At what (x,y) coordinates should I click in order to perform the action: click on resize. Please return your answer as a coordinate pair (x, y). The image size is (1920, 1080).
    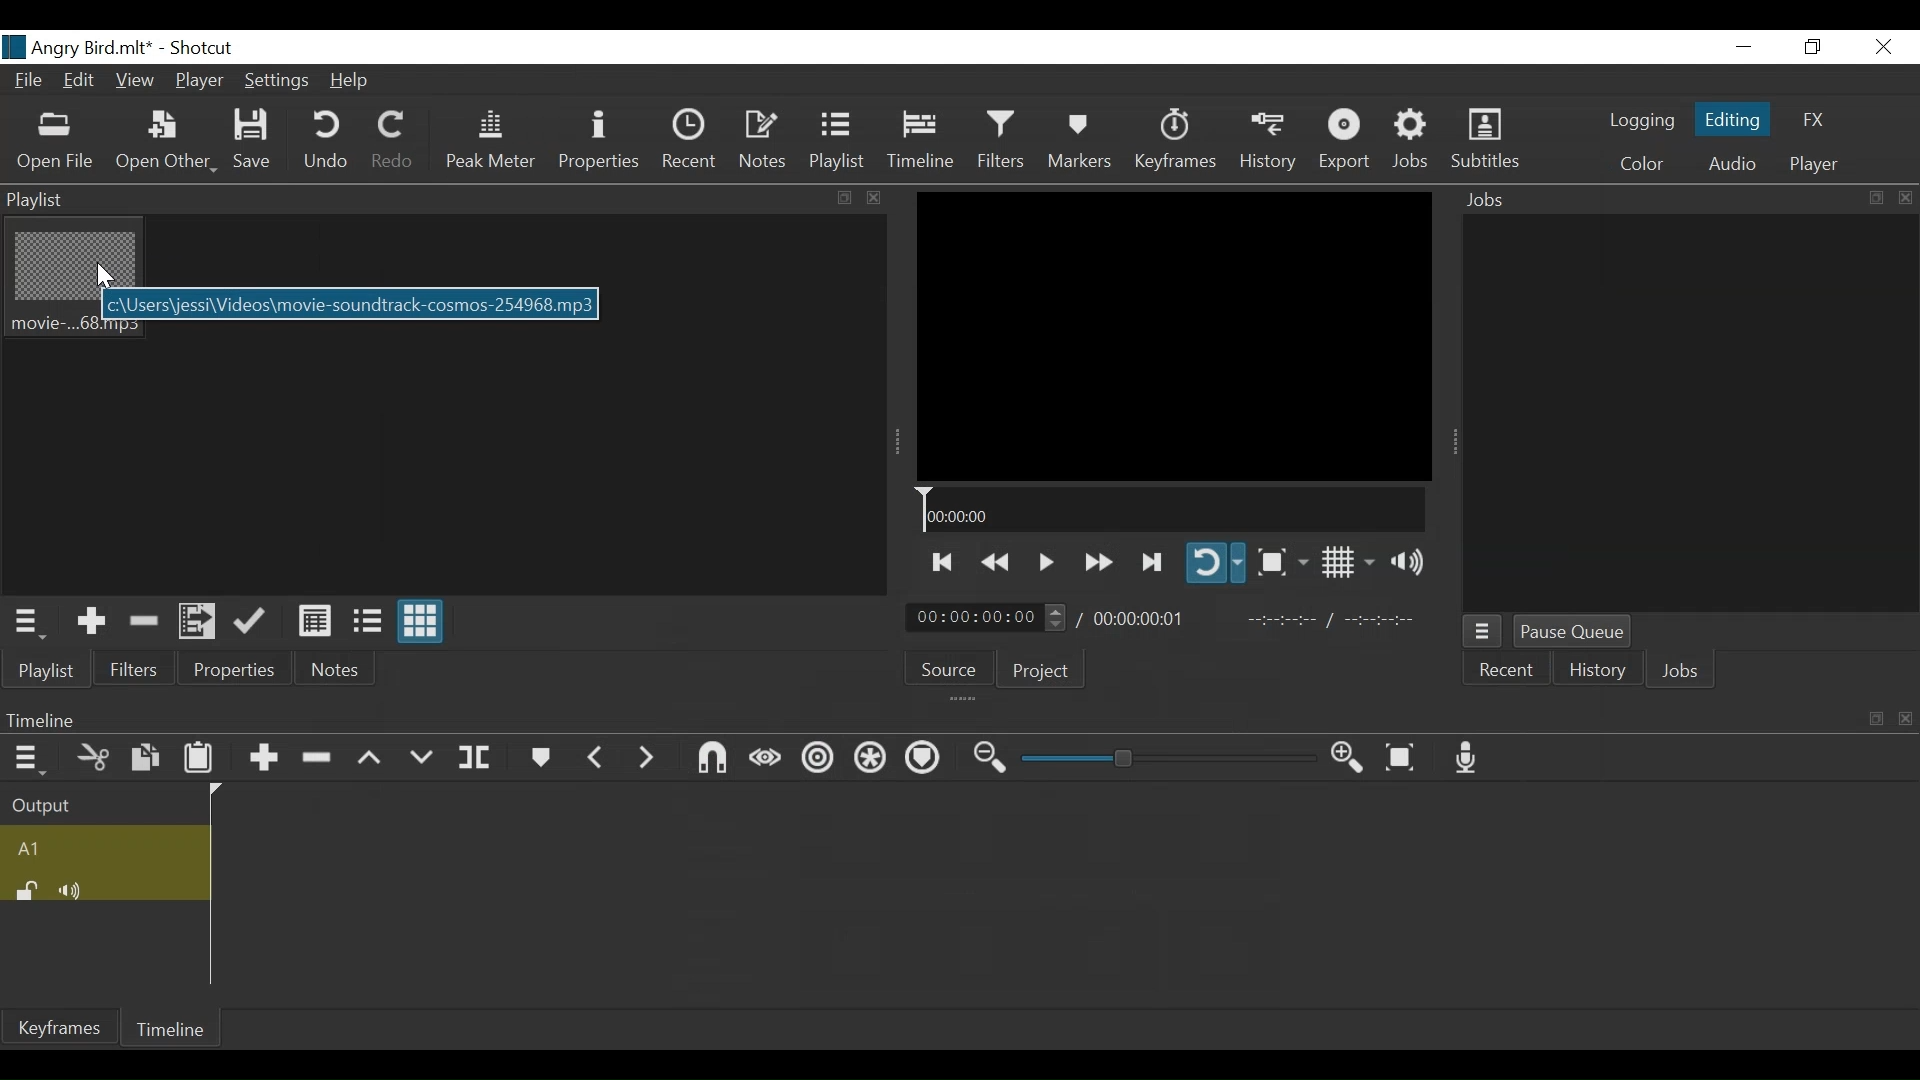
    Looking at the image, I should click on (1874, 719).